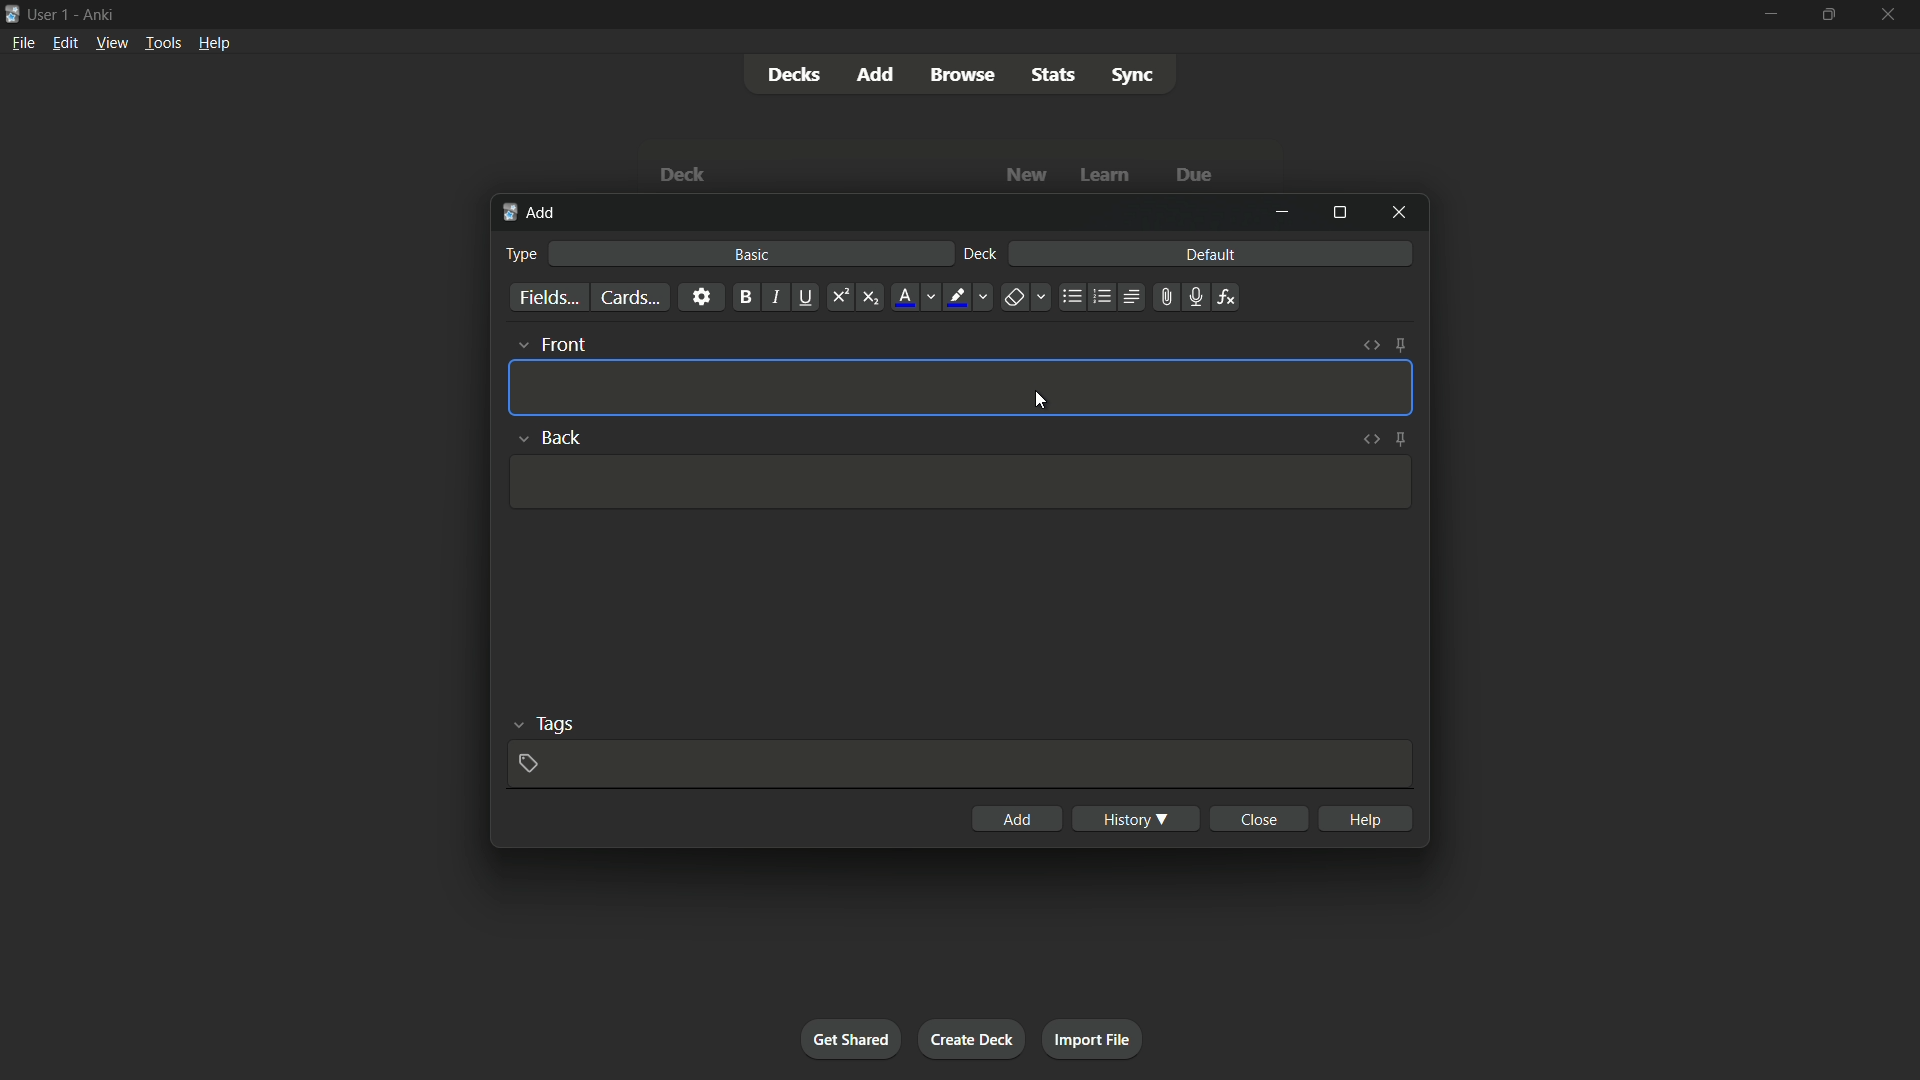  I want to click on new, so click(1028, 174).